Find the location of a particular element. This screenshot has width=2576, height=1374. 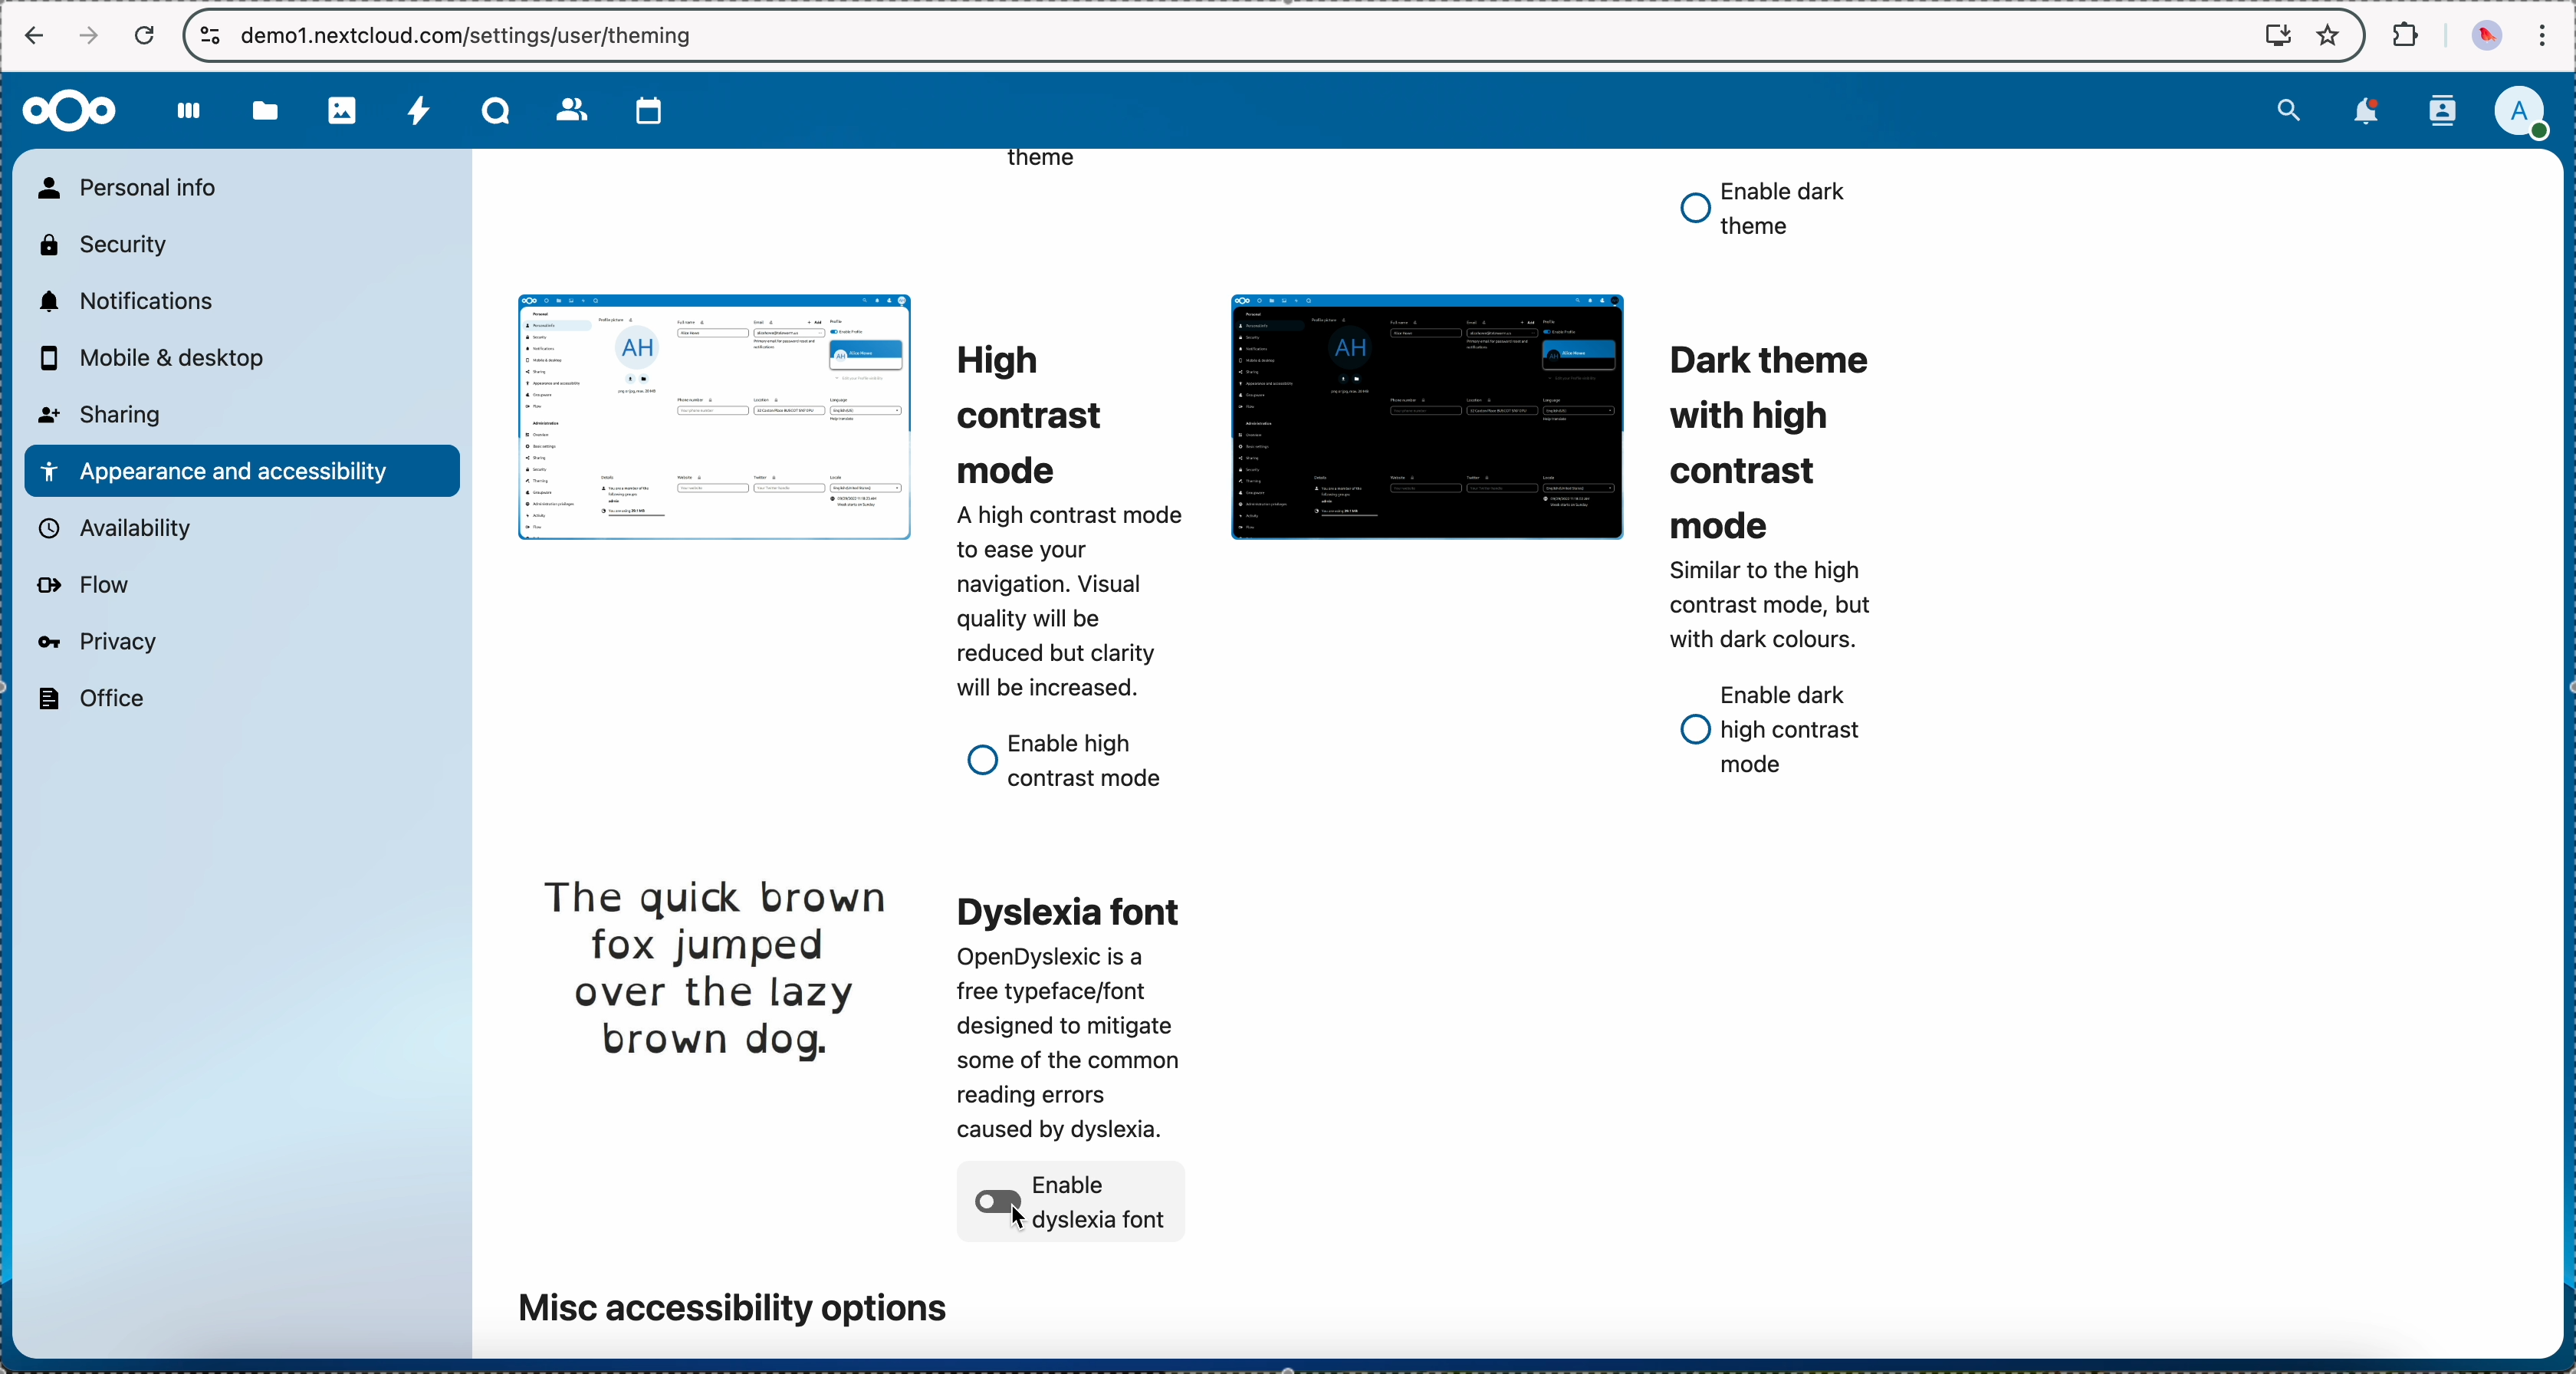

activity is located at coordinates (415, 113).